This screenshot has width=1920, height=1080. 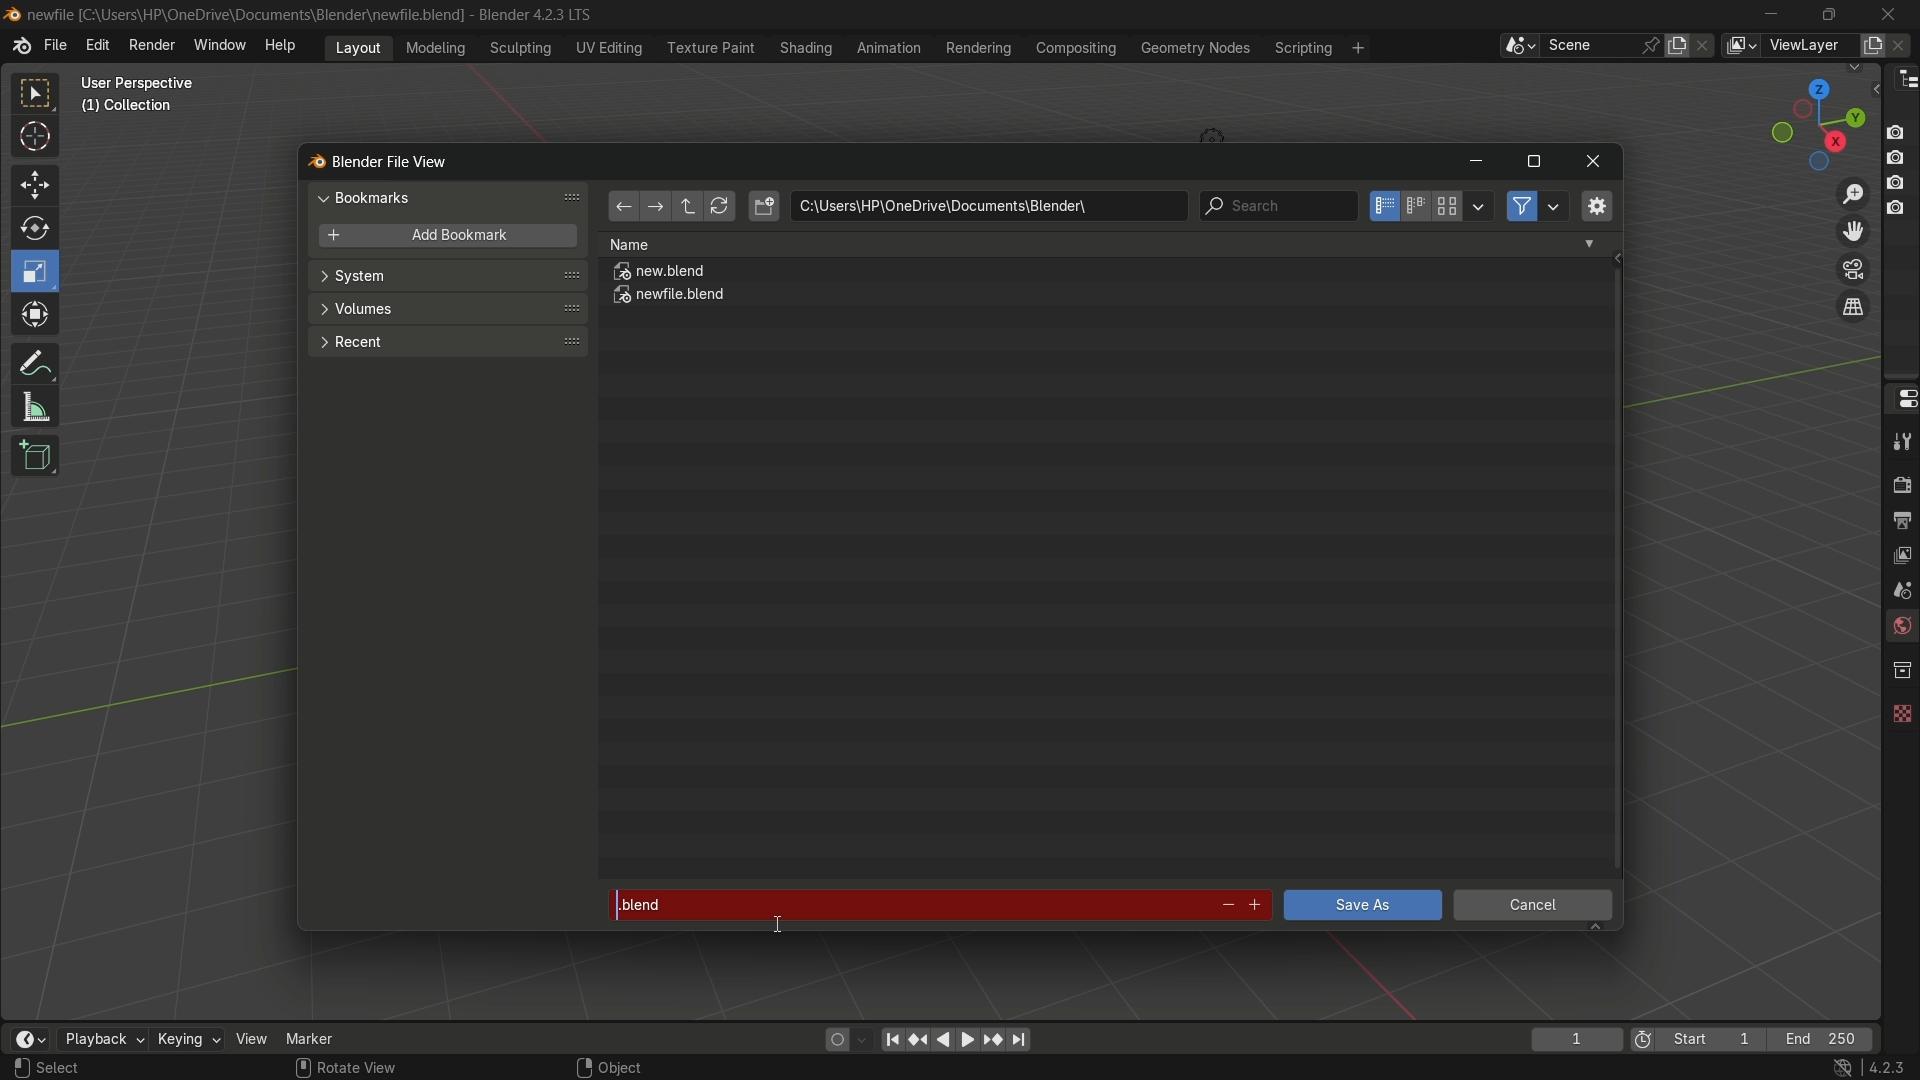 I want to click on scripting menu, so click(x=1301, y=48).